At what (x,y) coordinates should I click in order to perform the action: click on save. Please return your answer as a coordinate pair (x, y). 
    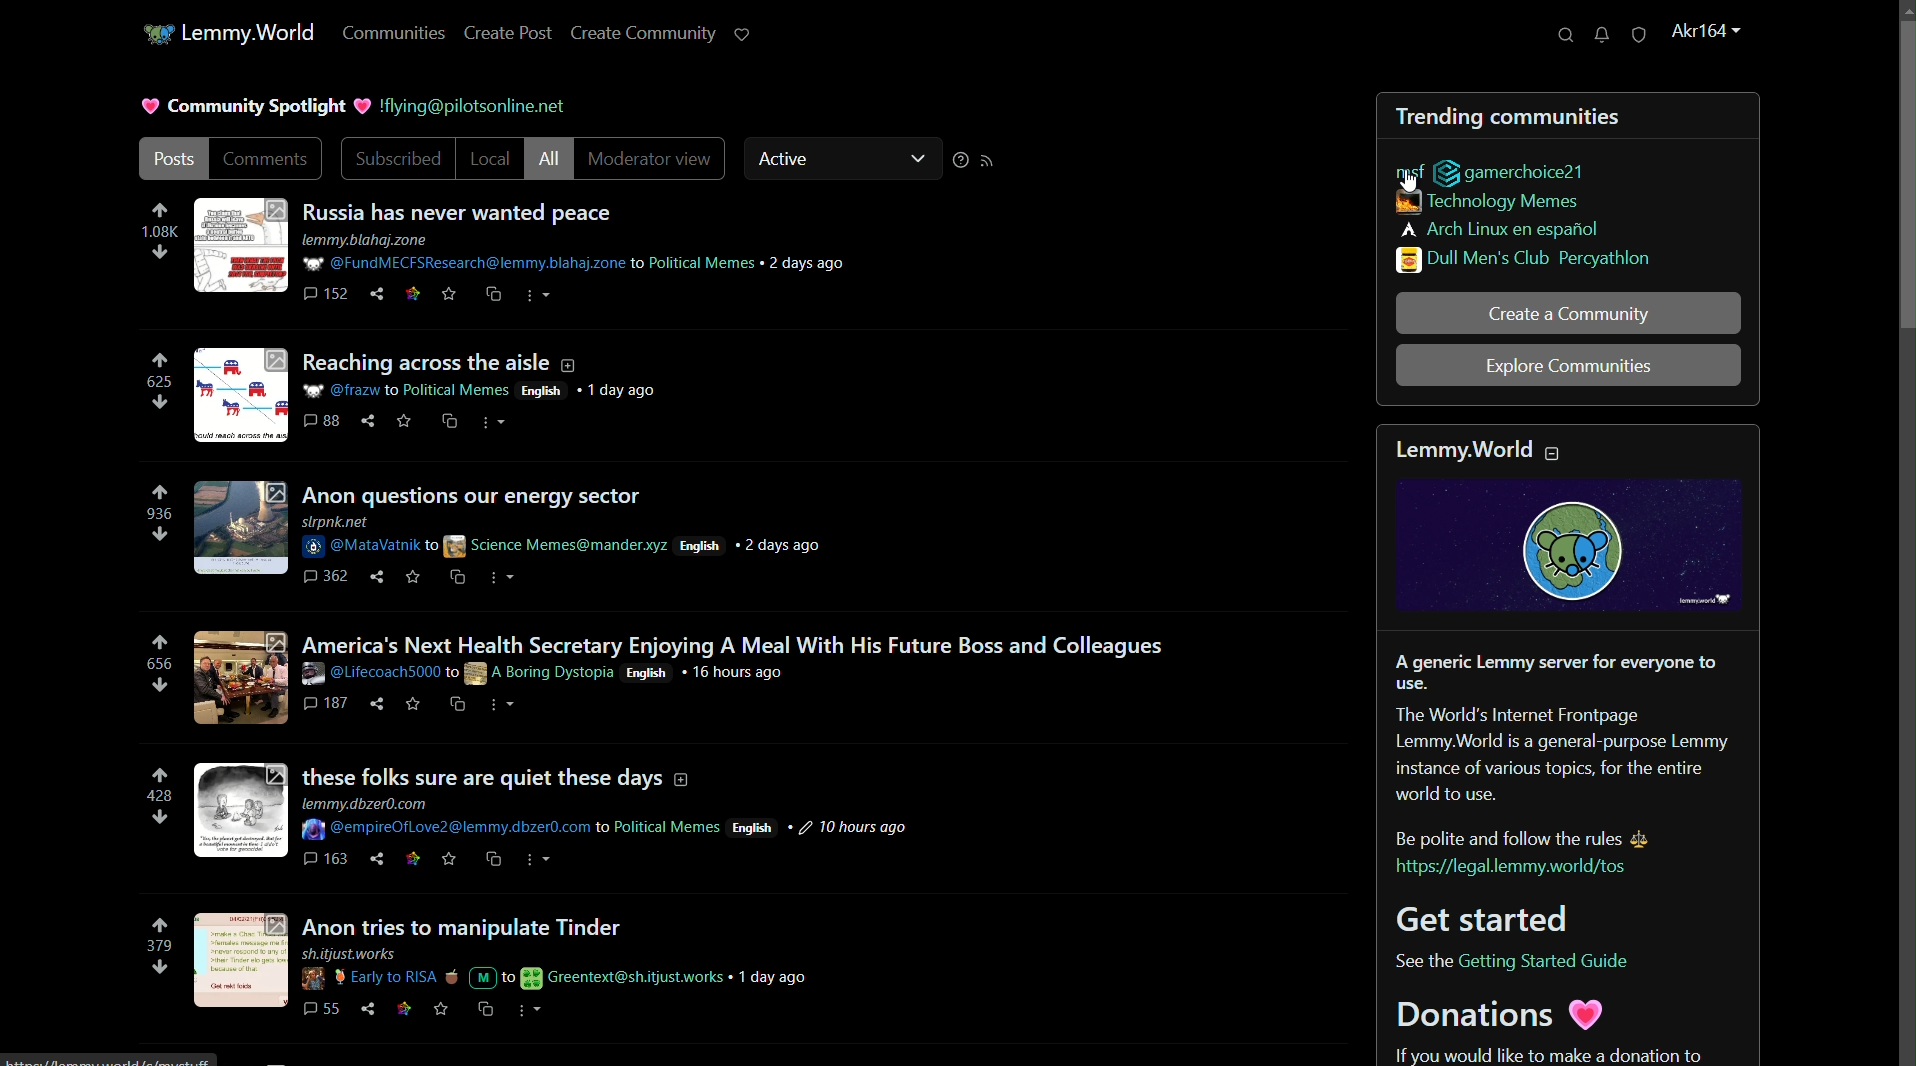
    Looking at the image, I should click on (449, 294).